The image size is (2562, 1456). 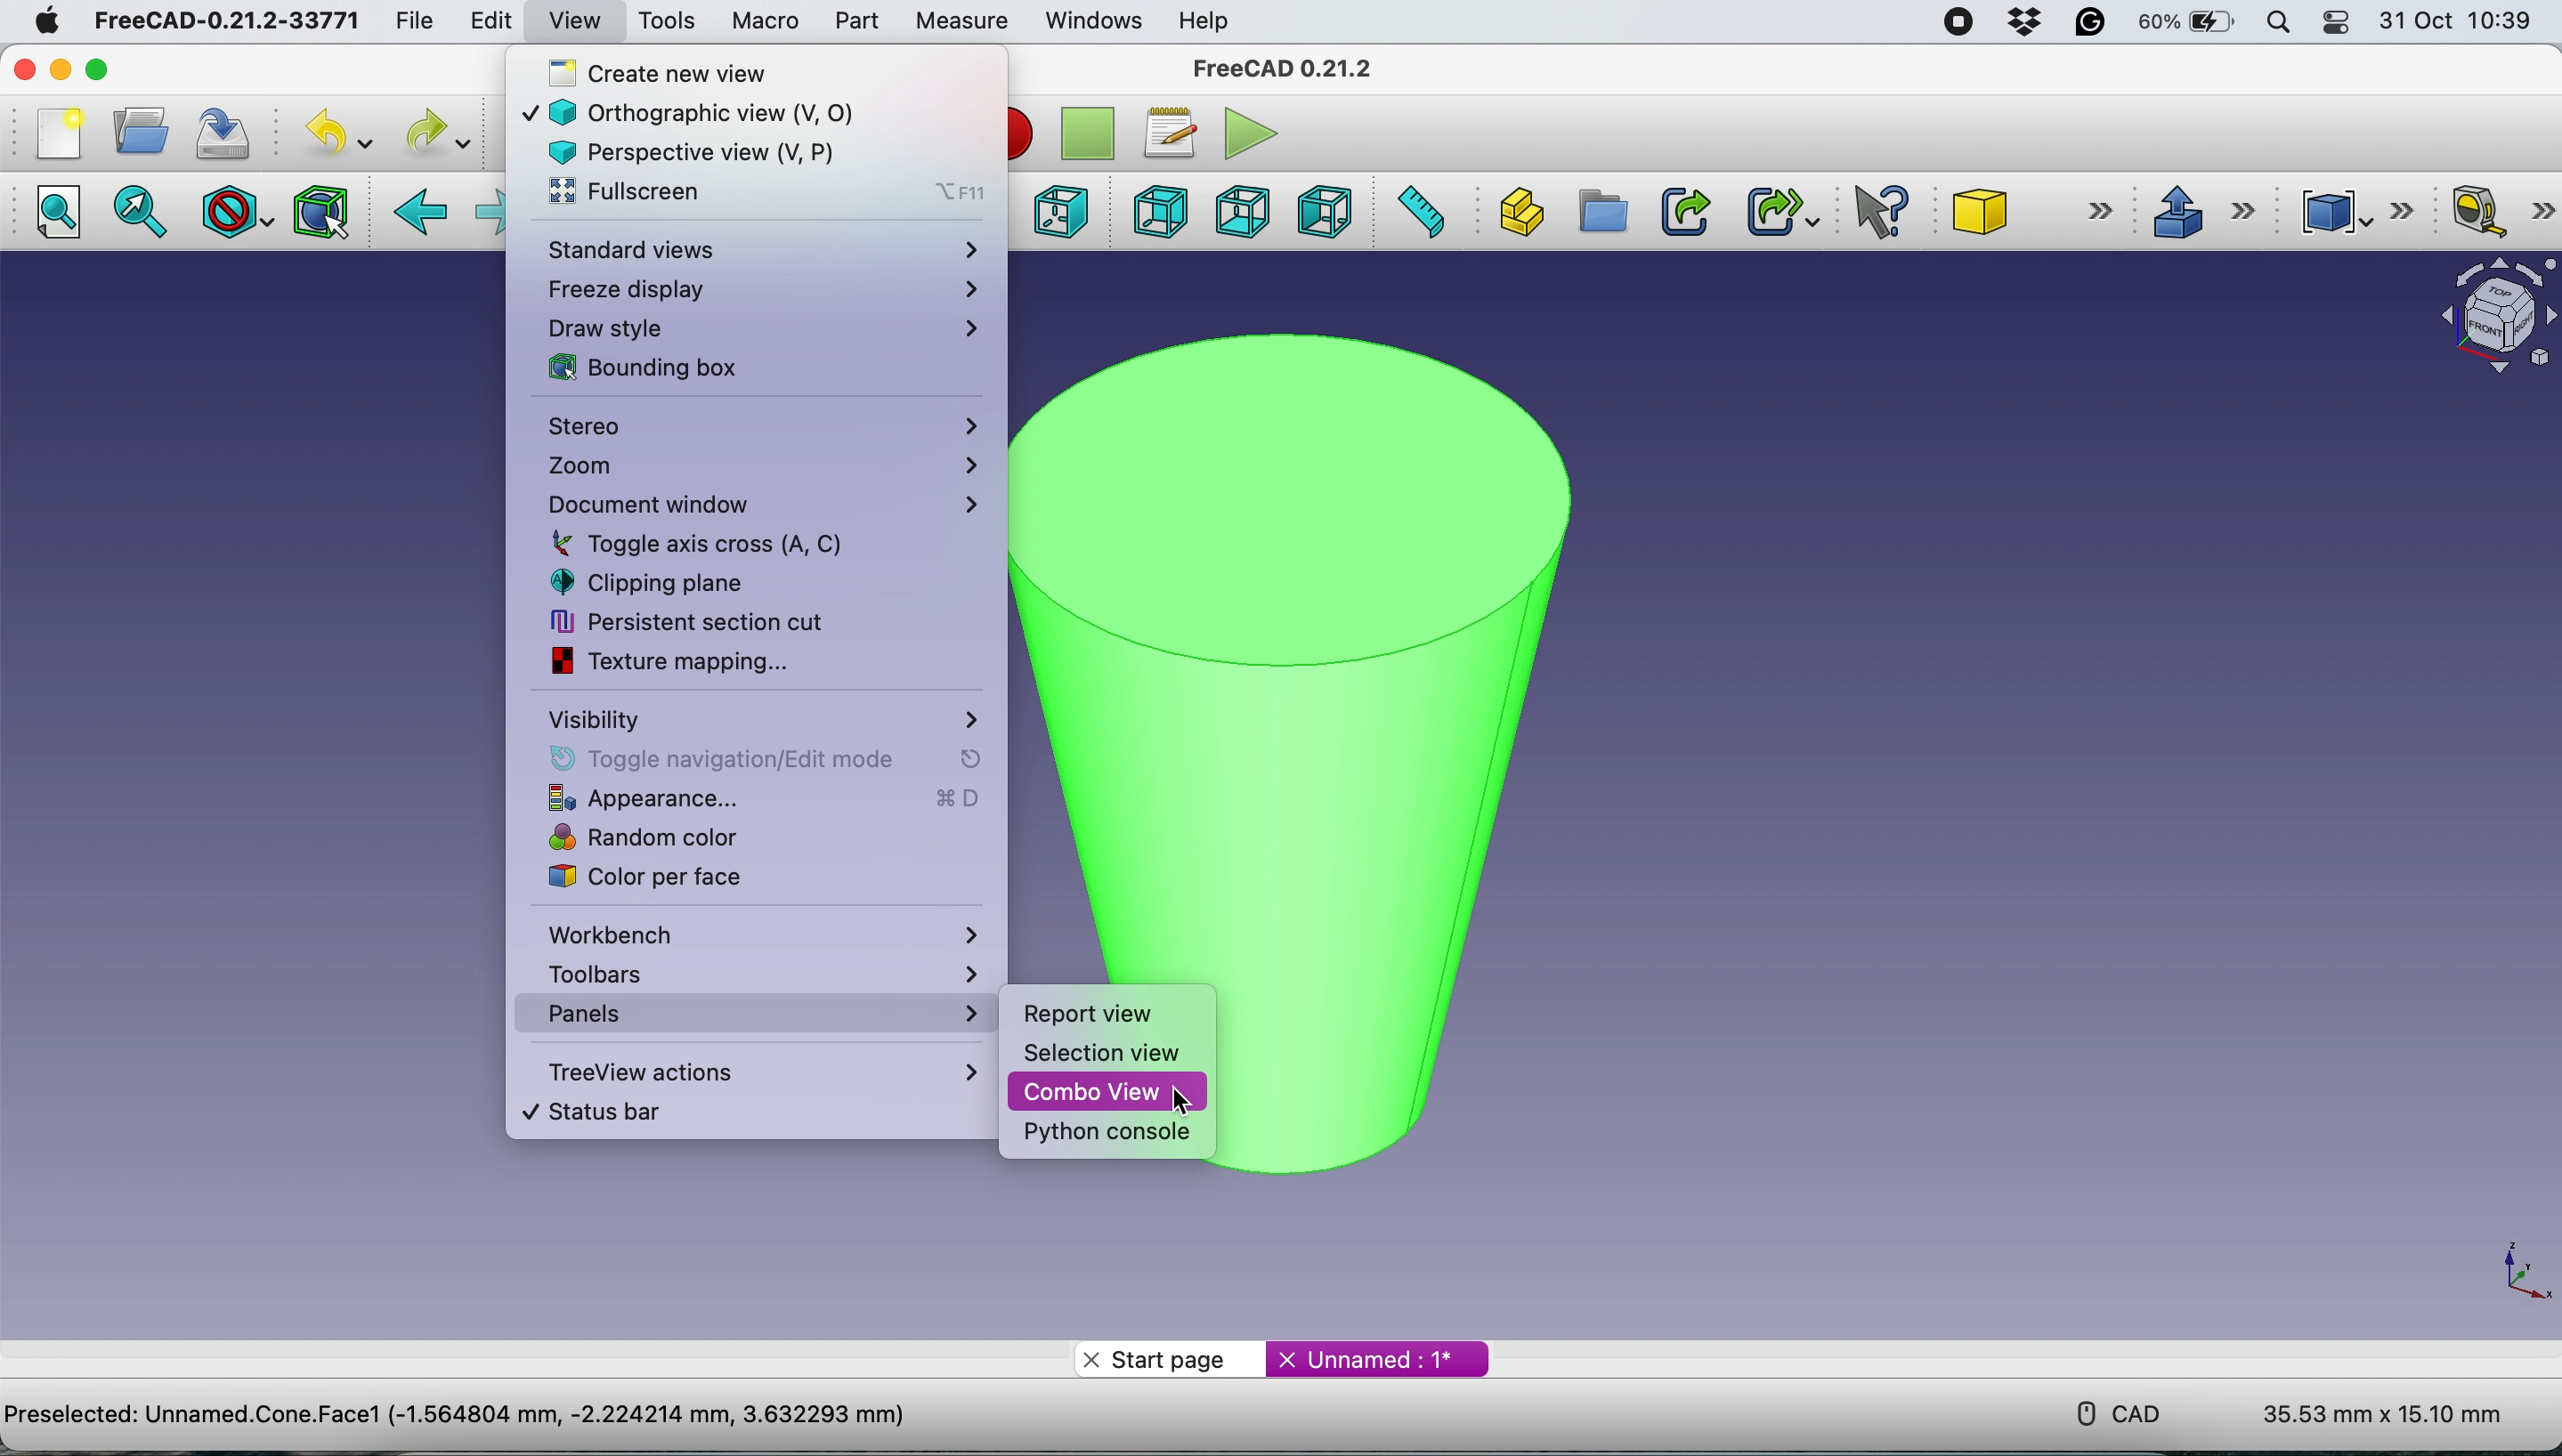 What do you see at coordinates (487, 24) in the screenshot?
I see `edit` at bounding box center [487, 24].